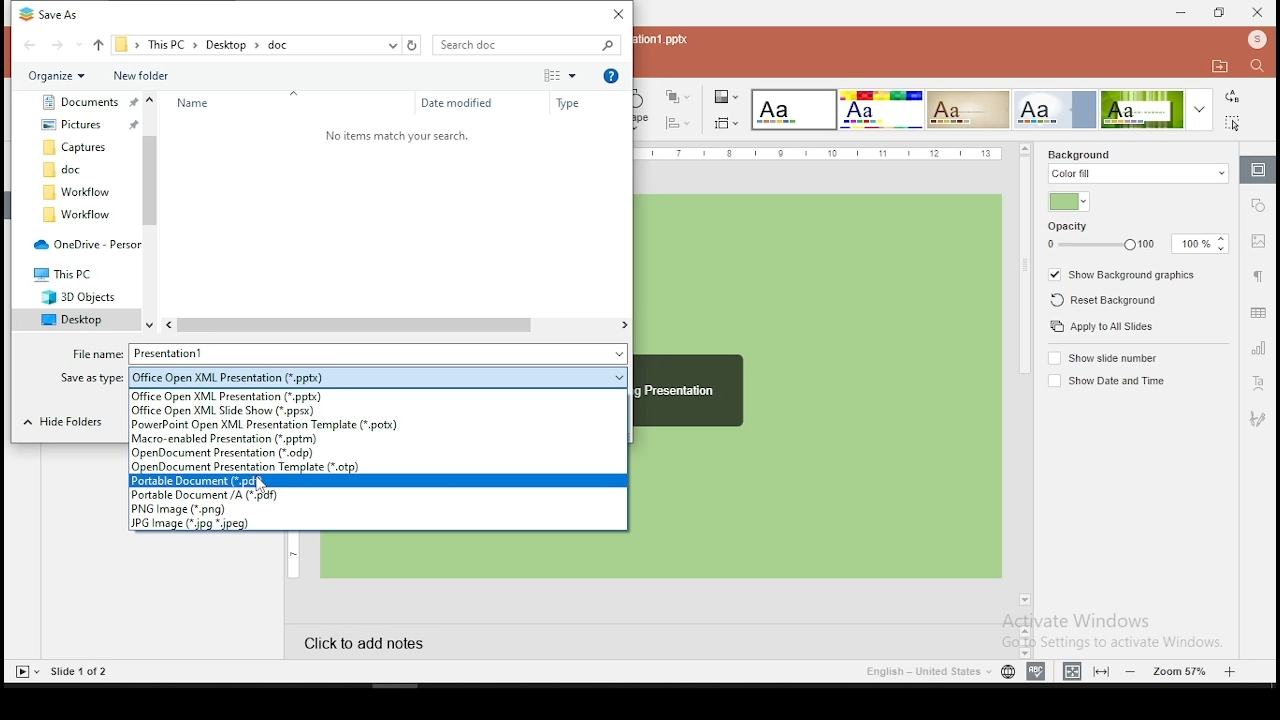  What do you see at coordinates (1257, 385) in the screenshot?
I see `text art settings` at bounding box center [1257, 385].